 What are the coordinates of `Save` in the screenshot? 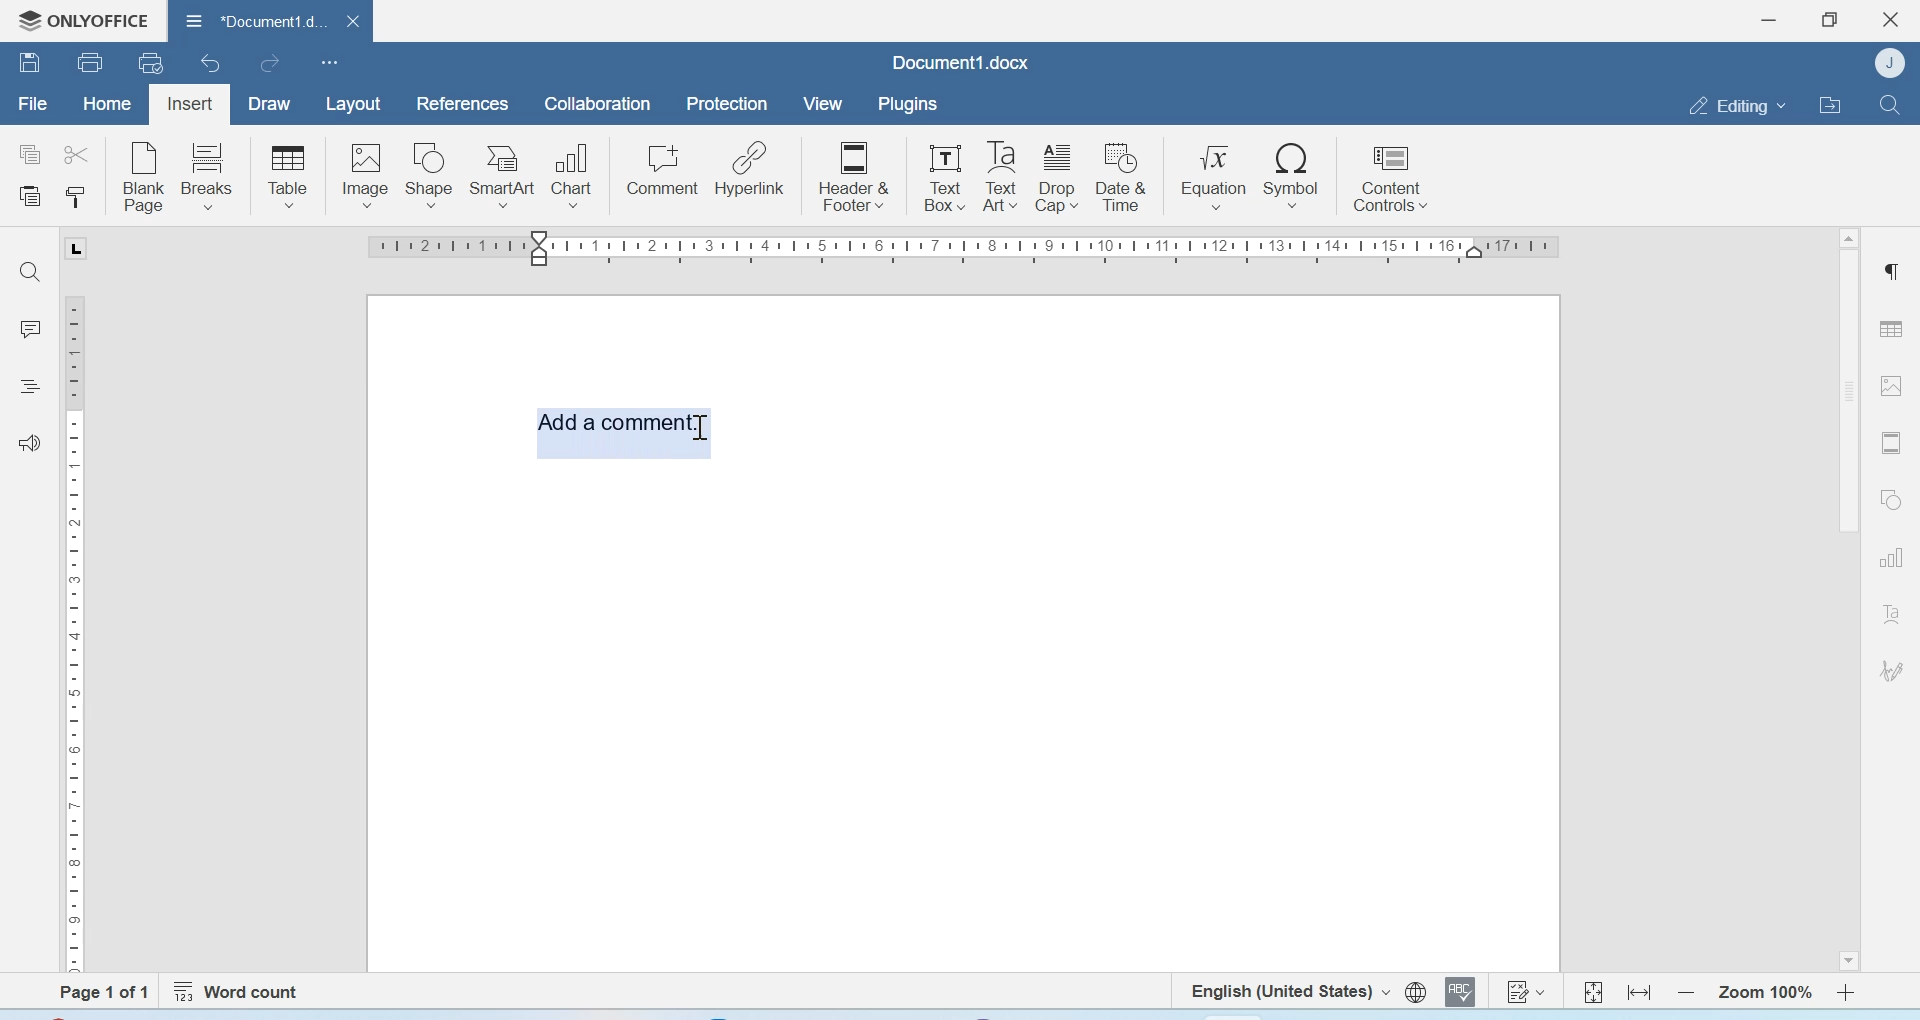 It's located at (29, 61).